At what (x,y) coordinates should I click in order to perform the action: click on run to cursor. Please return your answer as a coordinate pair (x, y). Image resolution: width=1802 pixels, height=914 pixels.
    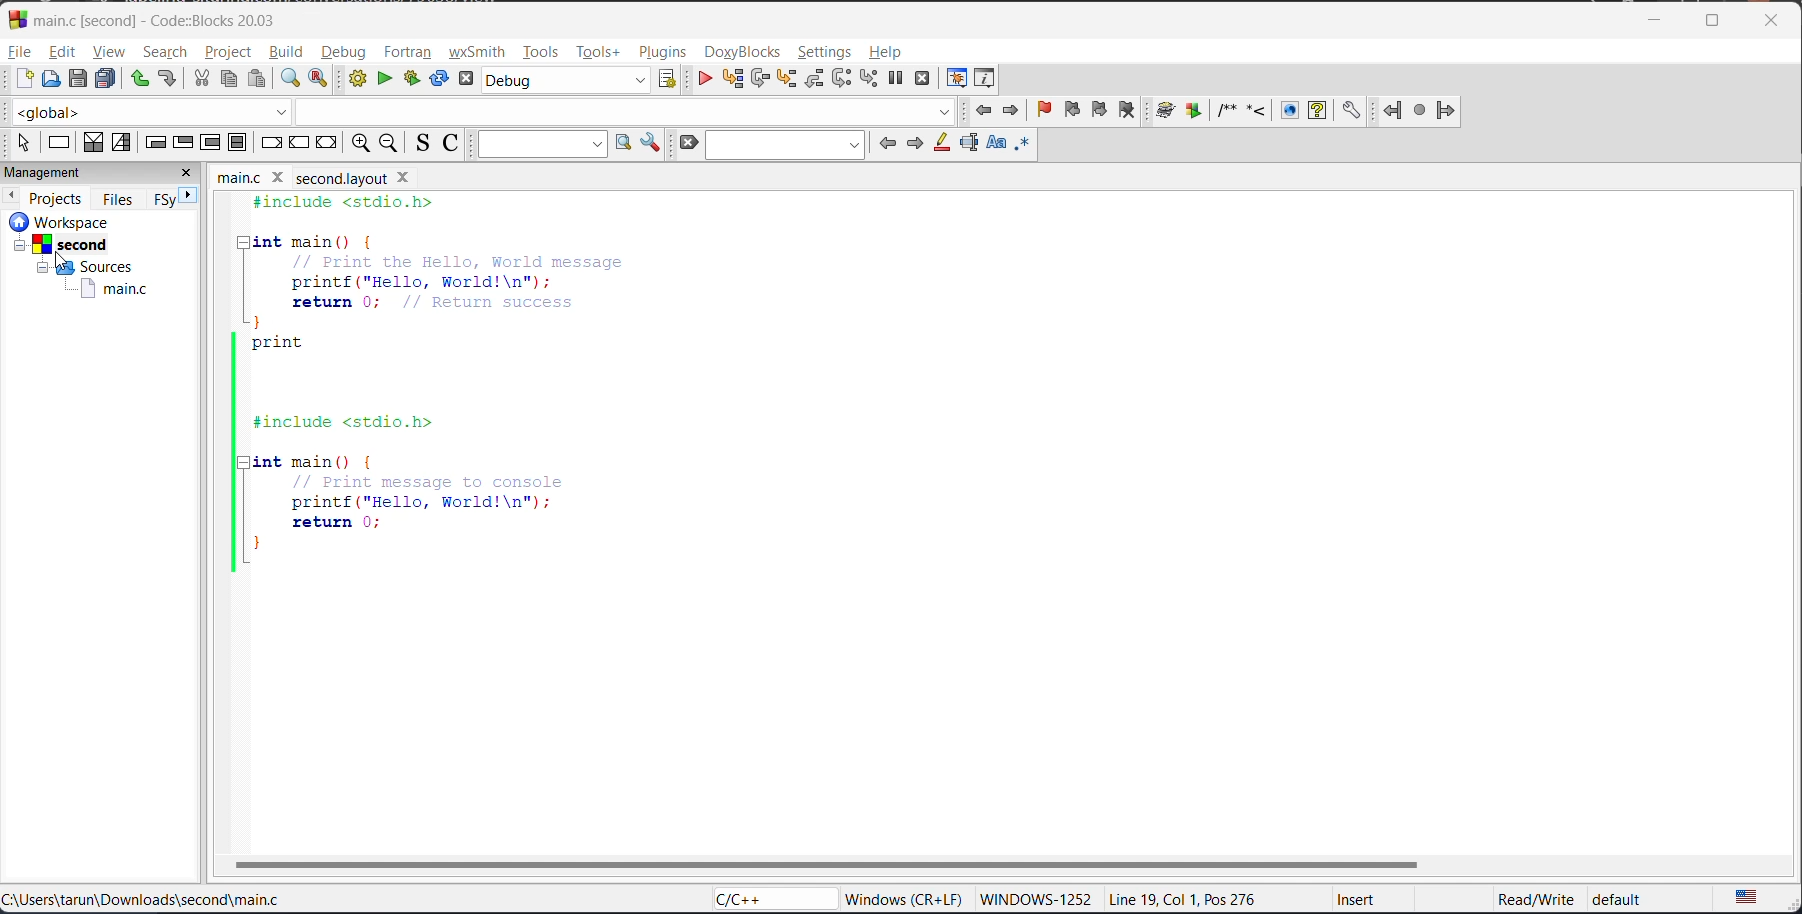
    Looking at the image, I should click on (730, 80).